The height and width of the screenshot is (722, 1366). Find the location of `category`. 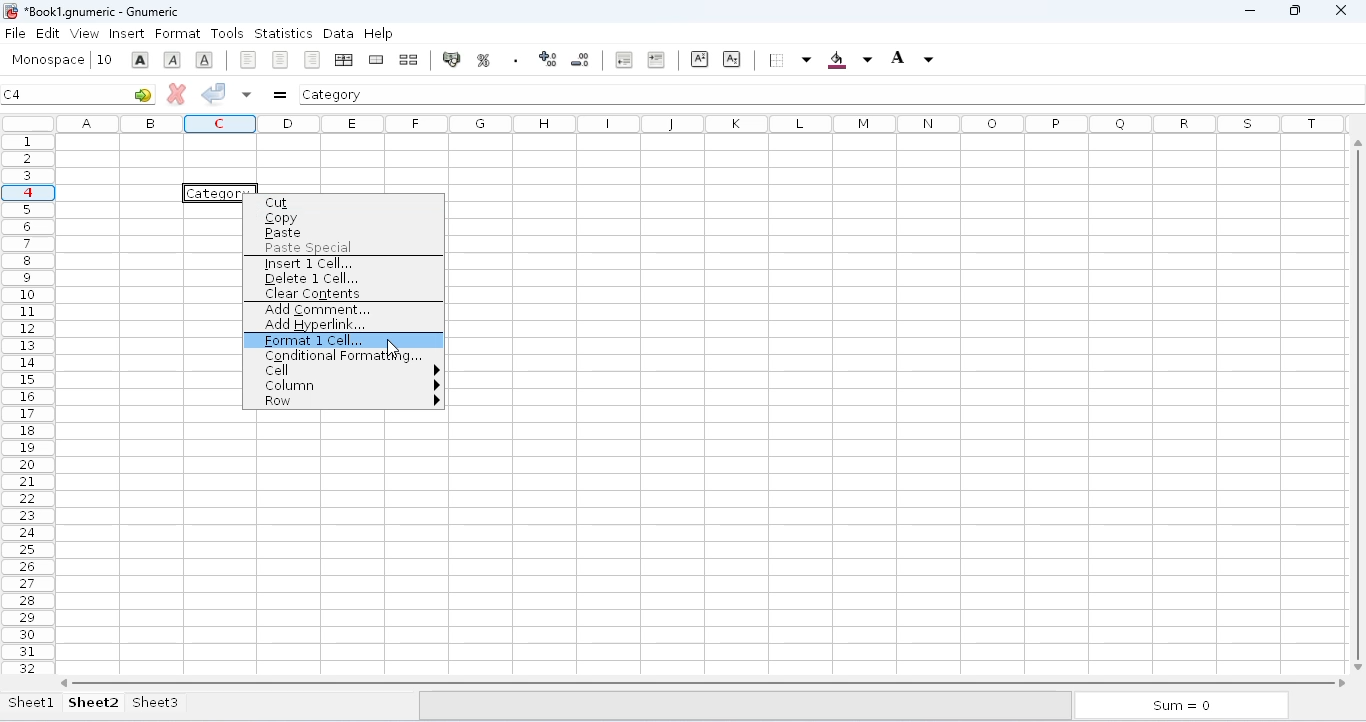

category is located at coordinates (333, 94).